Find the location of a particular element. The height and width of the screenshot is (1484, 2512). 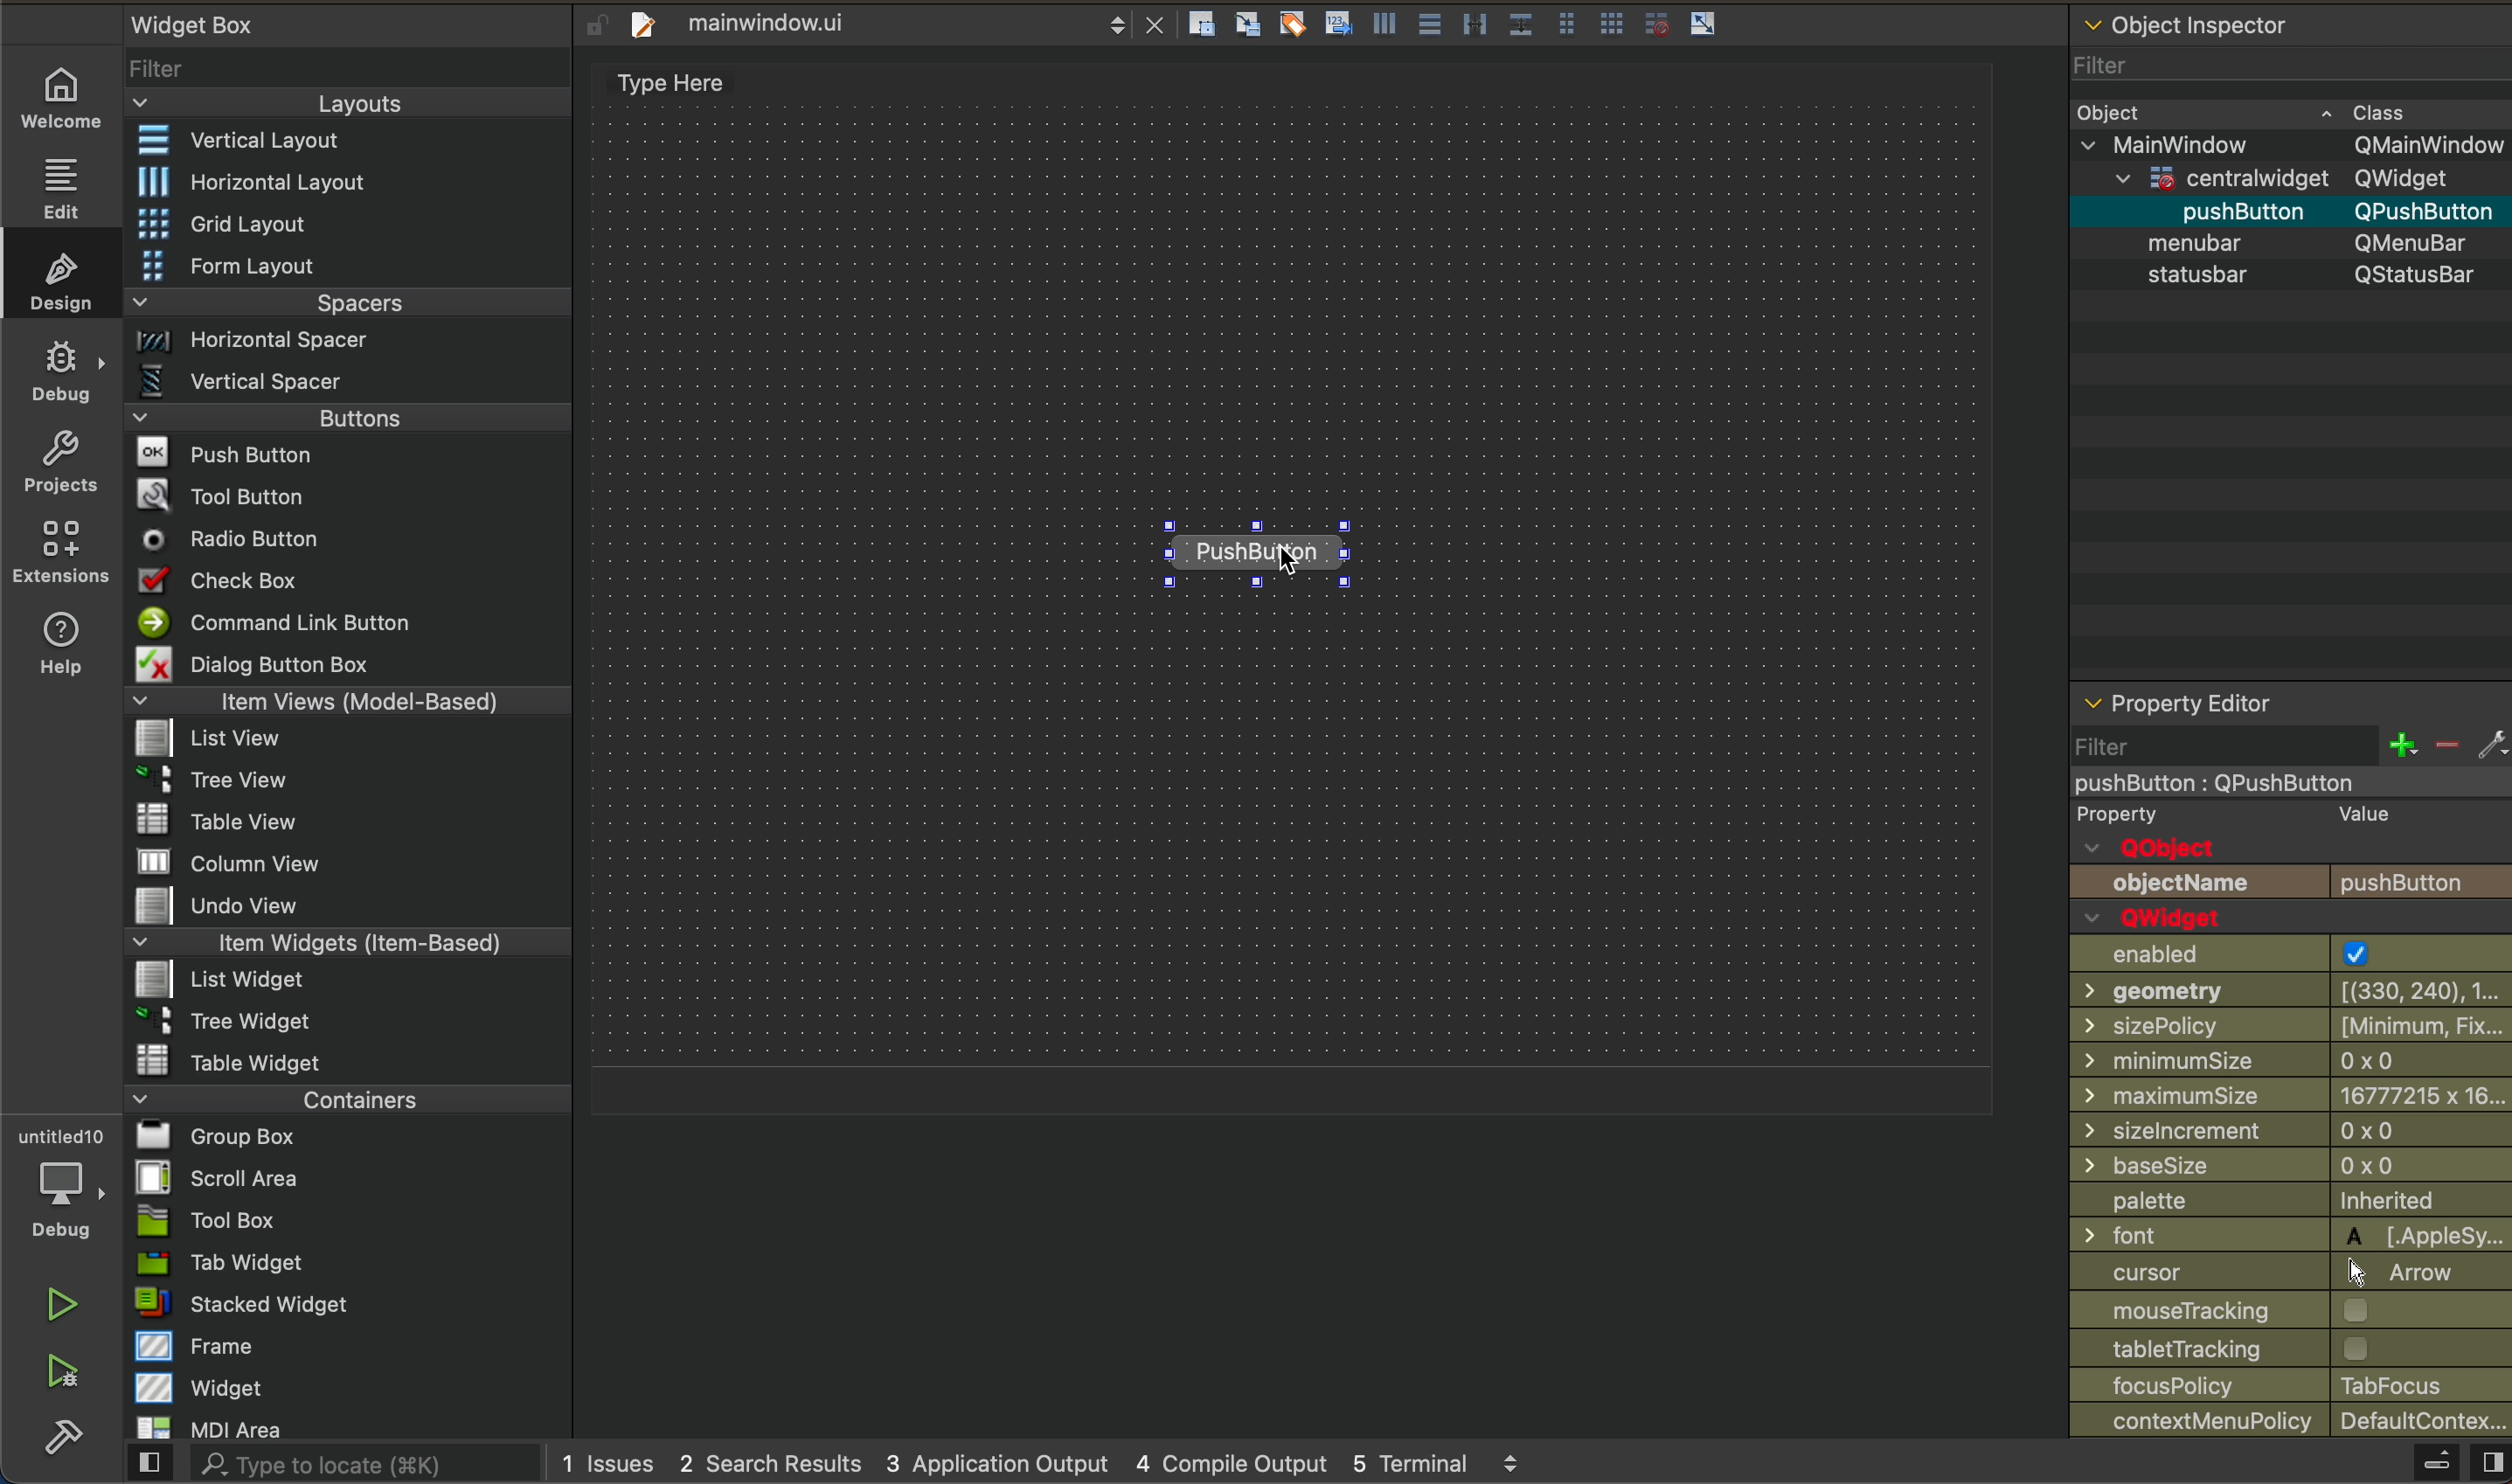

group box is located at coordinates (343, 1141).